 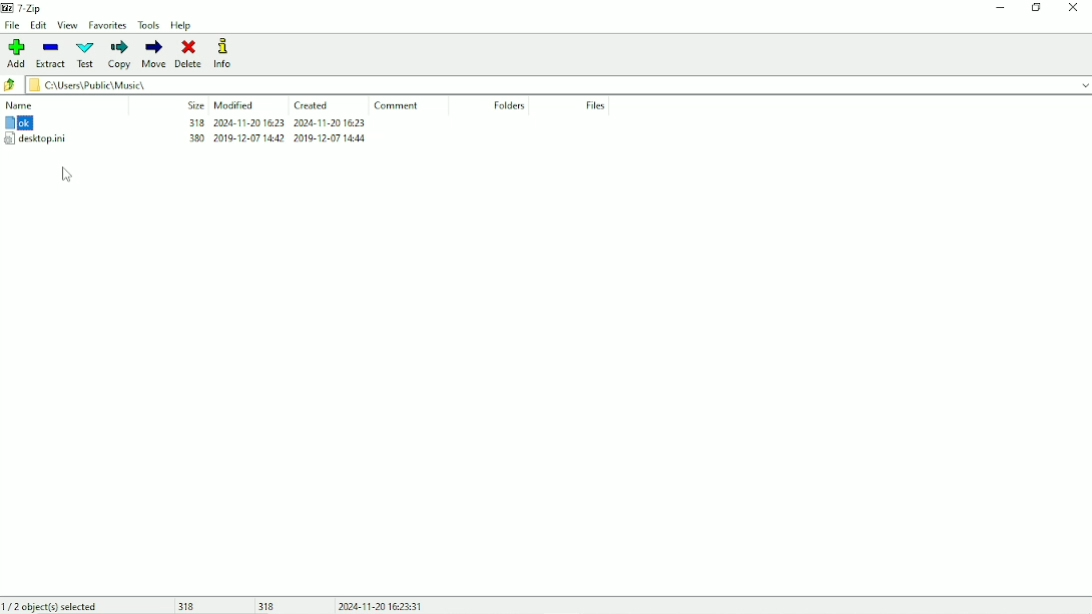 What do you see at coordinates (312, 106) in the screenshot?
I see `Created` at bounding box center [312, 106].